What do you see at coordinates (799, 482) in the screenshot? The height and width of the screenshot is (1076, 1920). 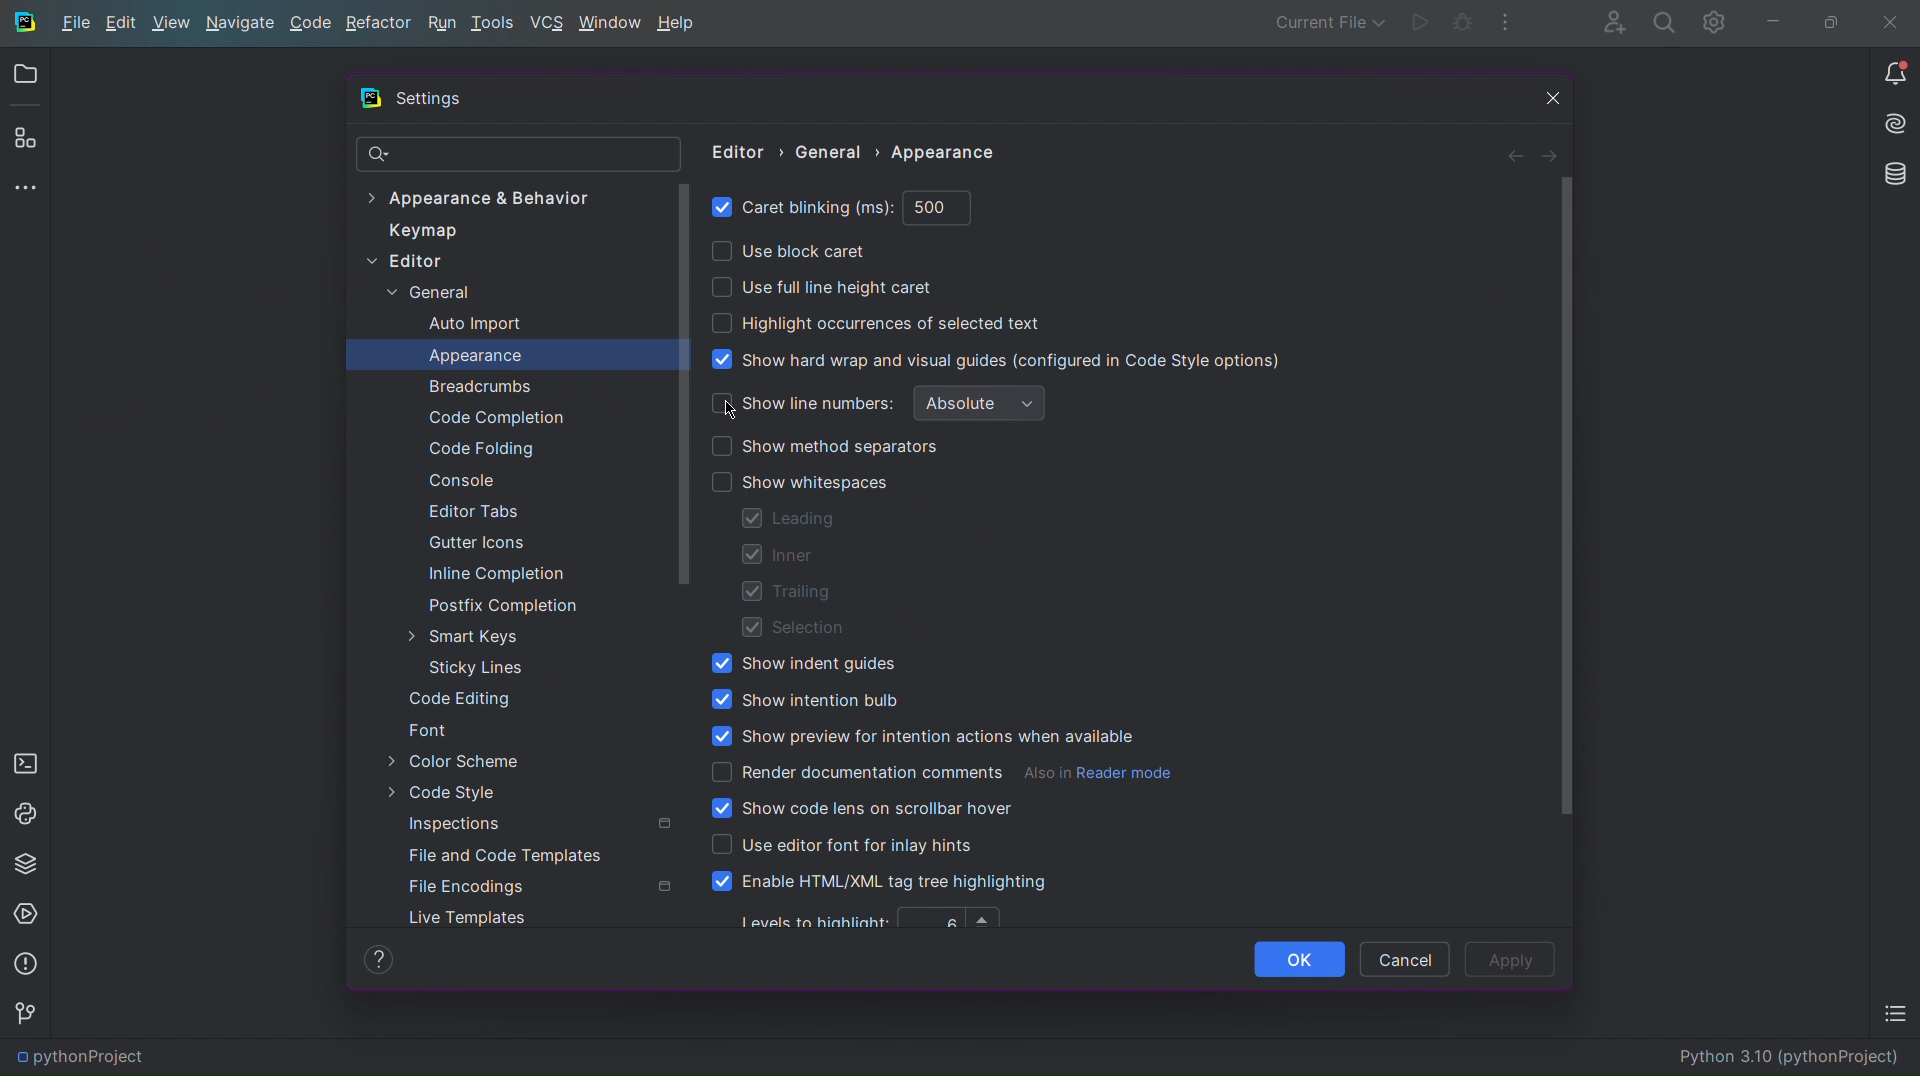 I see `Show whitespaces` at bounding box center [799, 482].